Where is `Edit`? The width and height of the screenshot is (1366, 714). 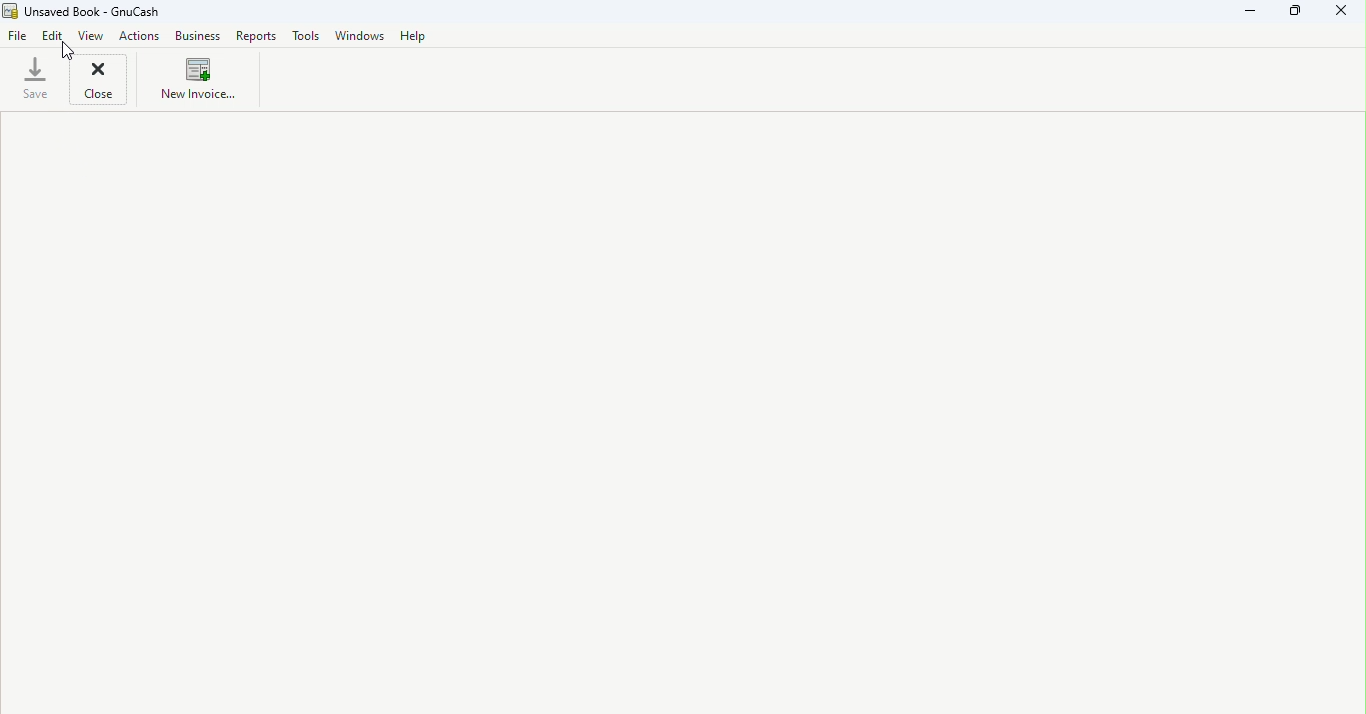 Edit is located at coordinates (53, 37).